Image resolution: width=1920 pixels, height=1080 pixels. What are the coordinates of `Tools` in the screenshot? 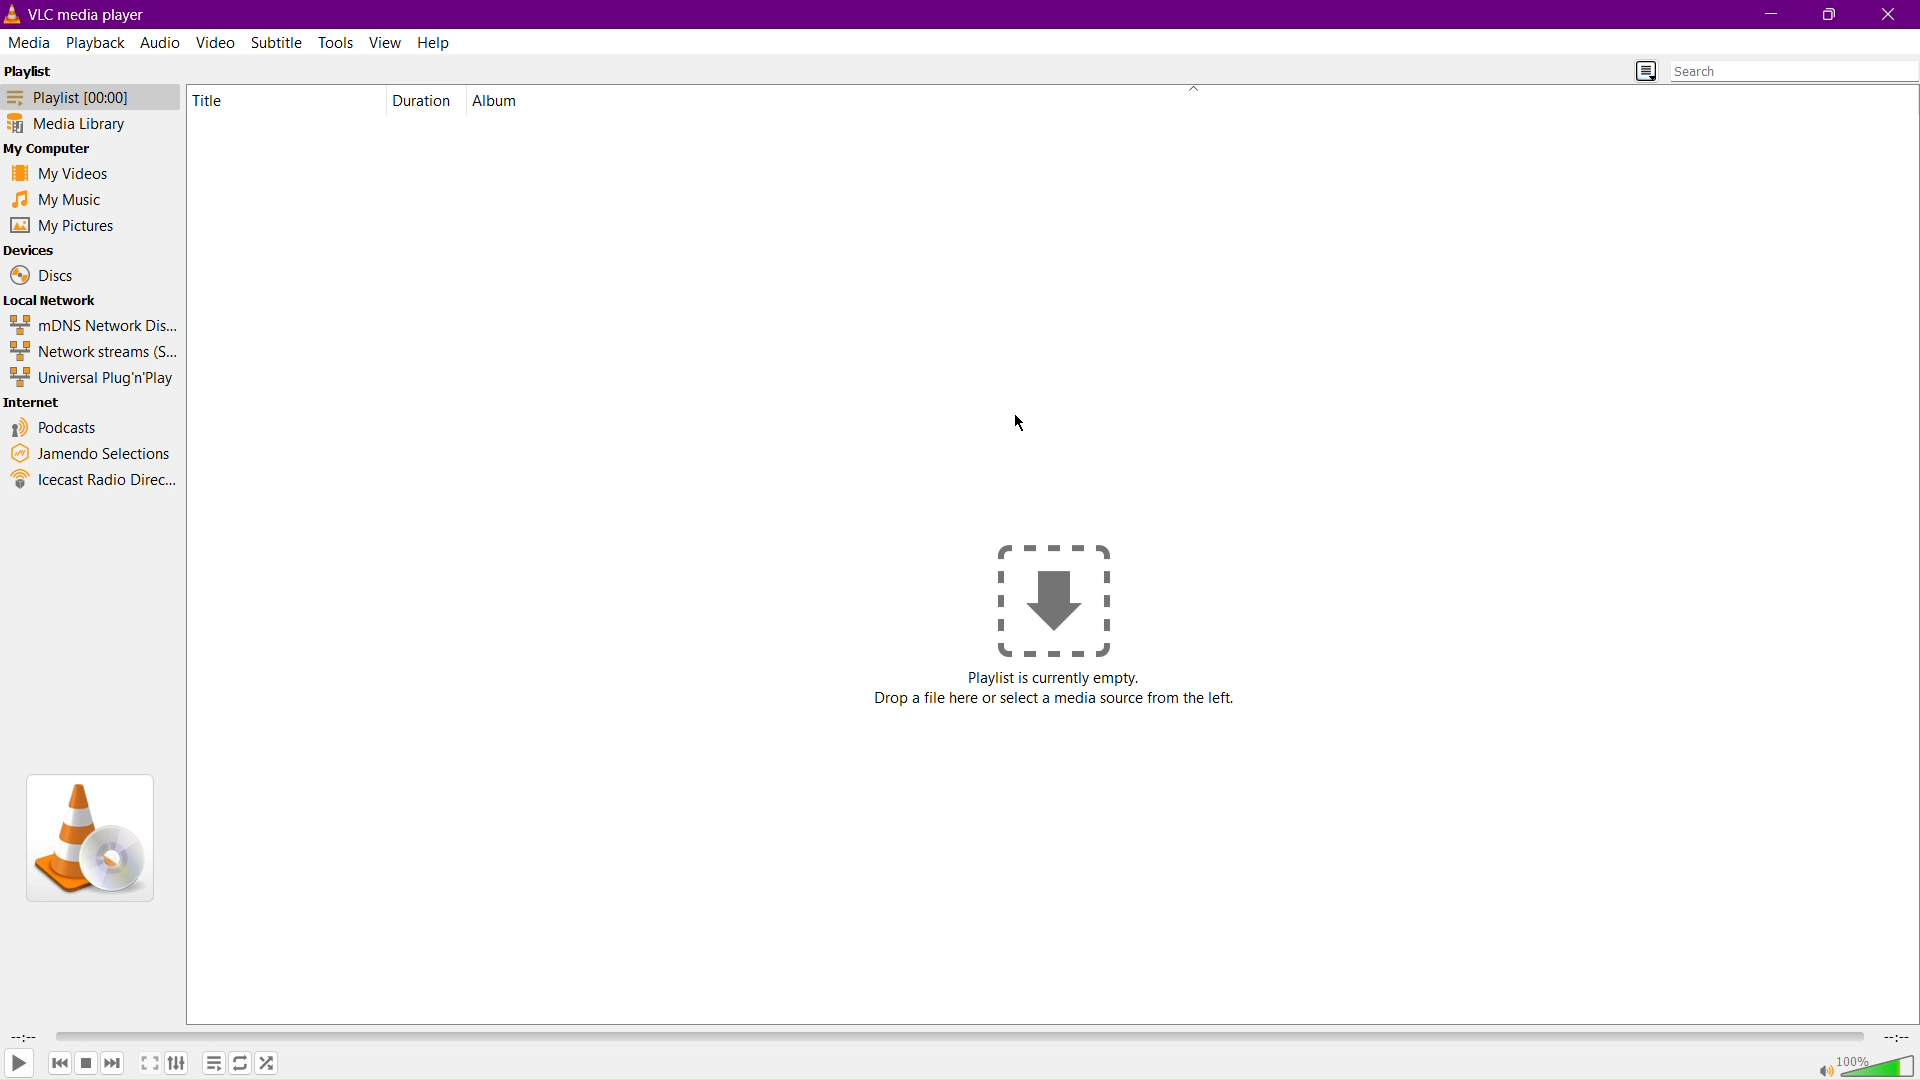 It's located at (339, 42).